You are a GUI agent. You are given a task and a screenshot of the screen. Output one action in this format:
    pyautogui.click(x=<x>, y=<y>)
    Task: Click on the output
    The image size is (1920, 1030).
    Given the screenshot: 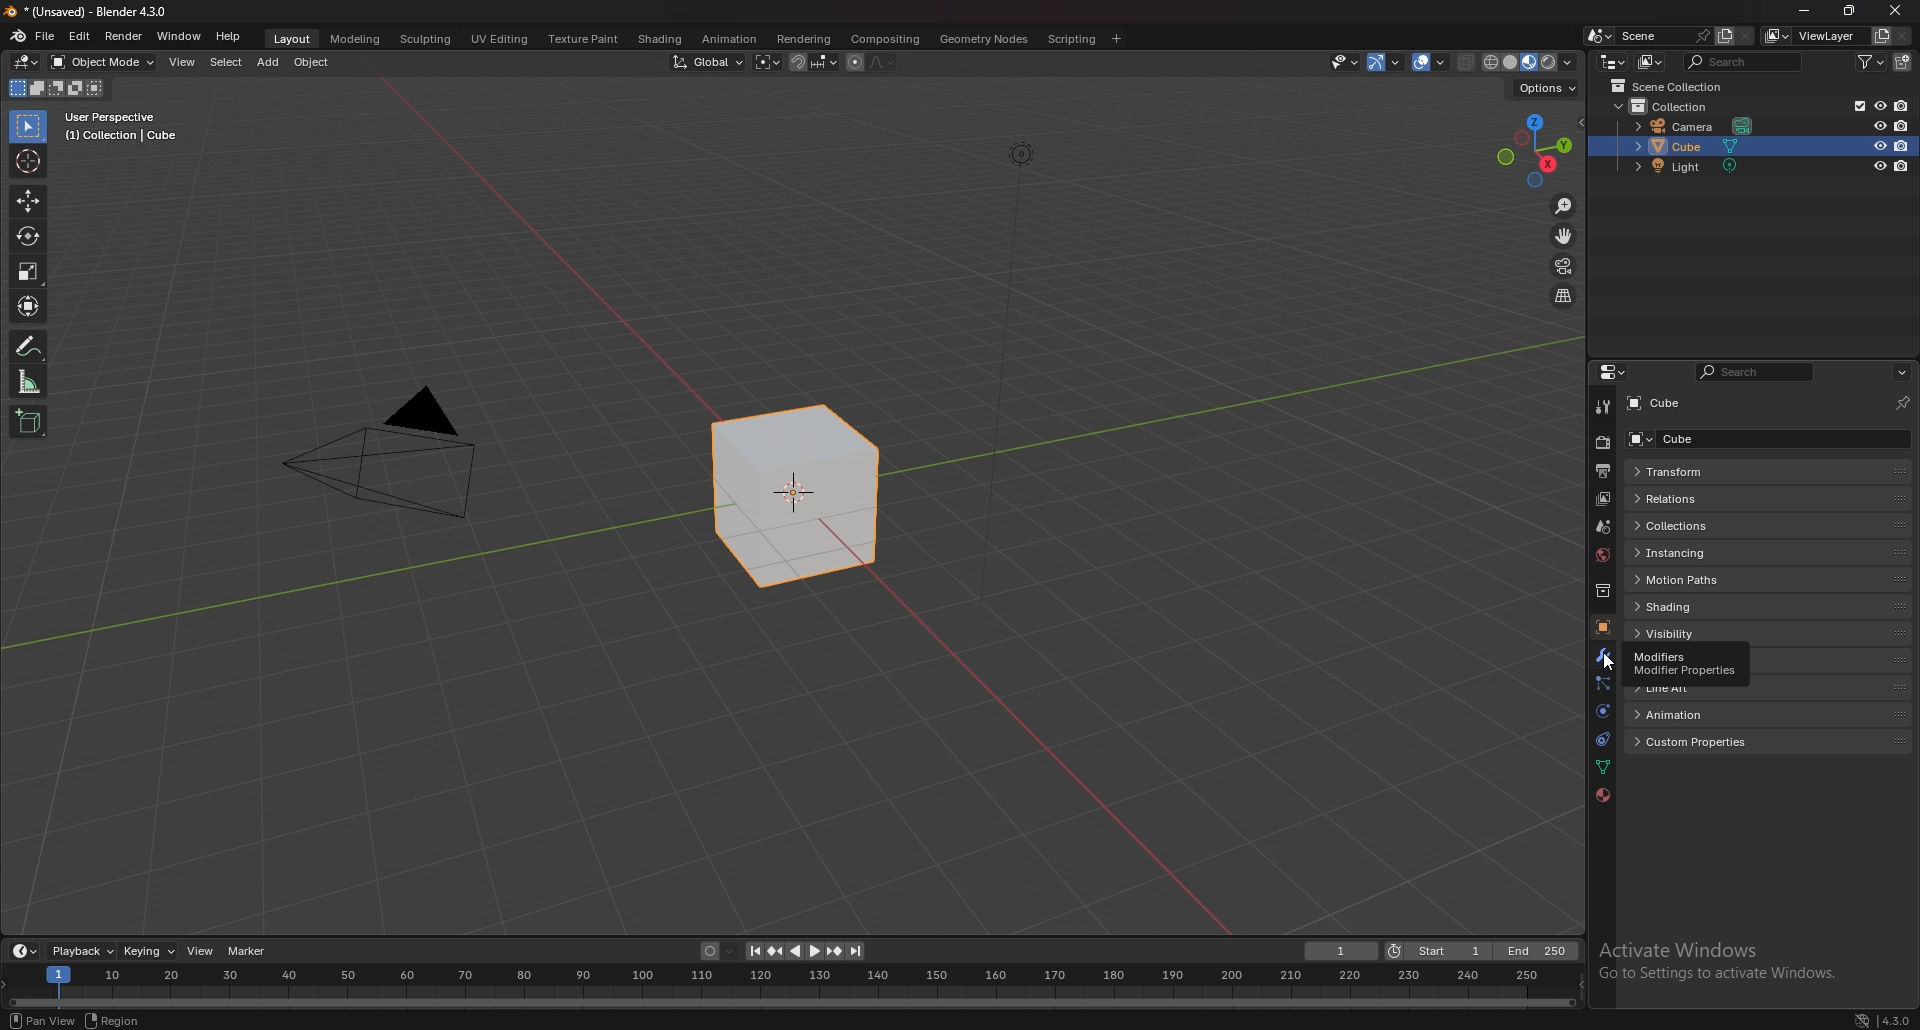 What is the action you would take?
    pyautogui.click(x=1601, y=471)
    